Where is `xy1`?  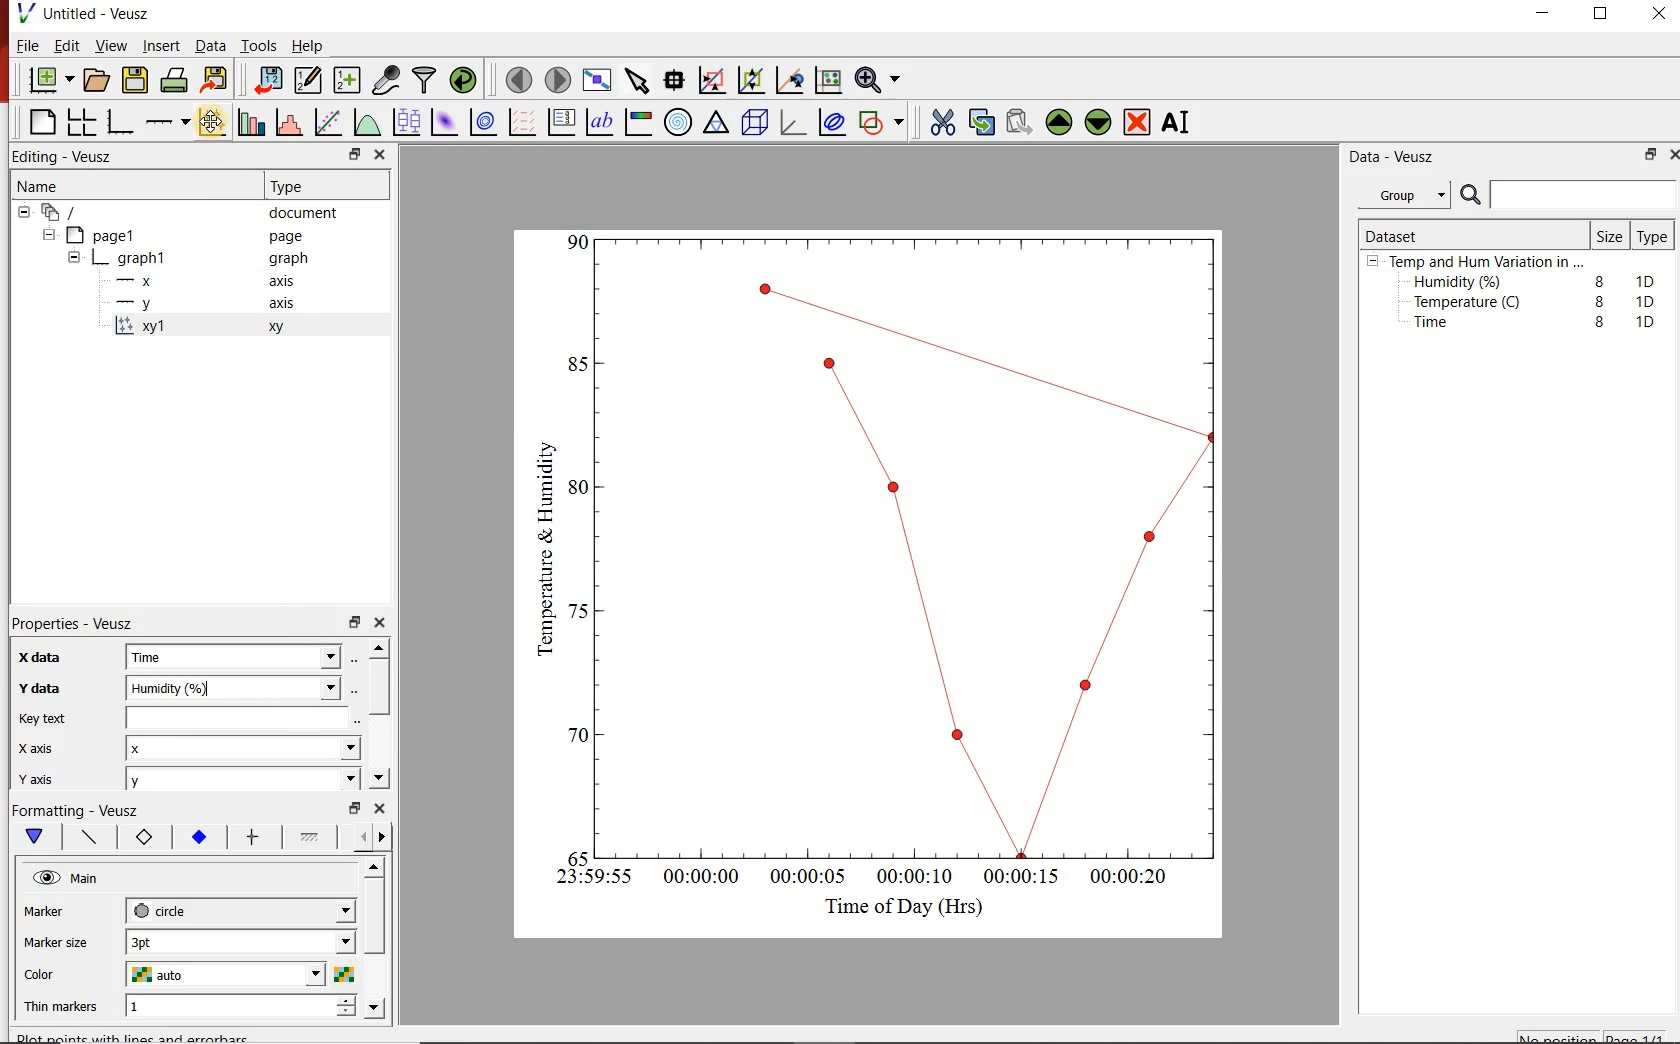 xy1 is located at coordinates (152, 326).